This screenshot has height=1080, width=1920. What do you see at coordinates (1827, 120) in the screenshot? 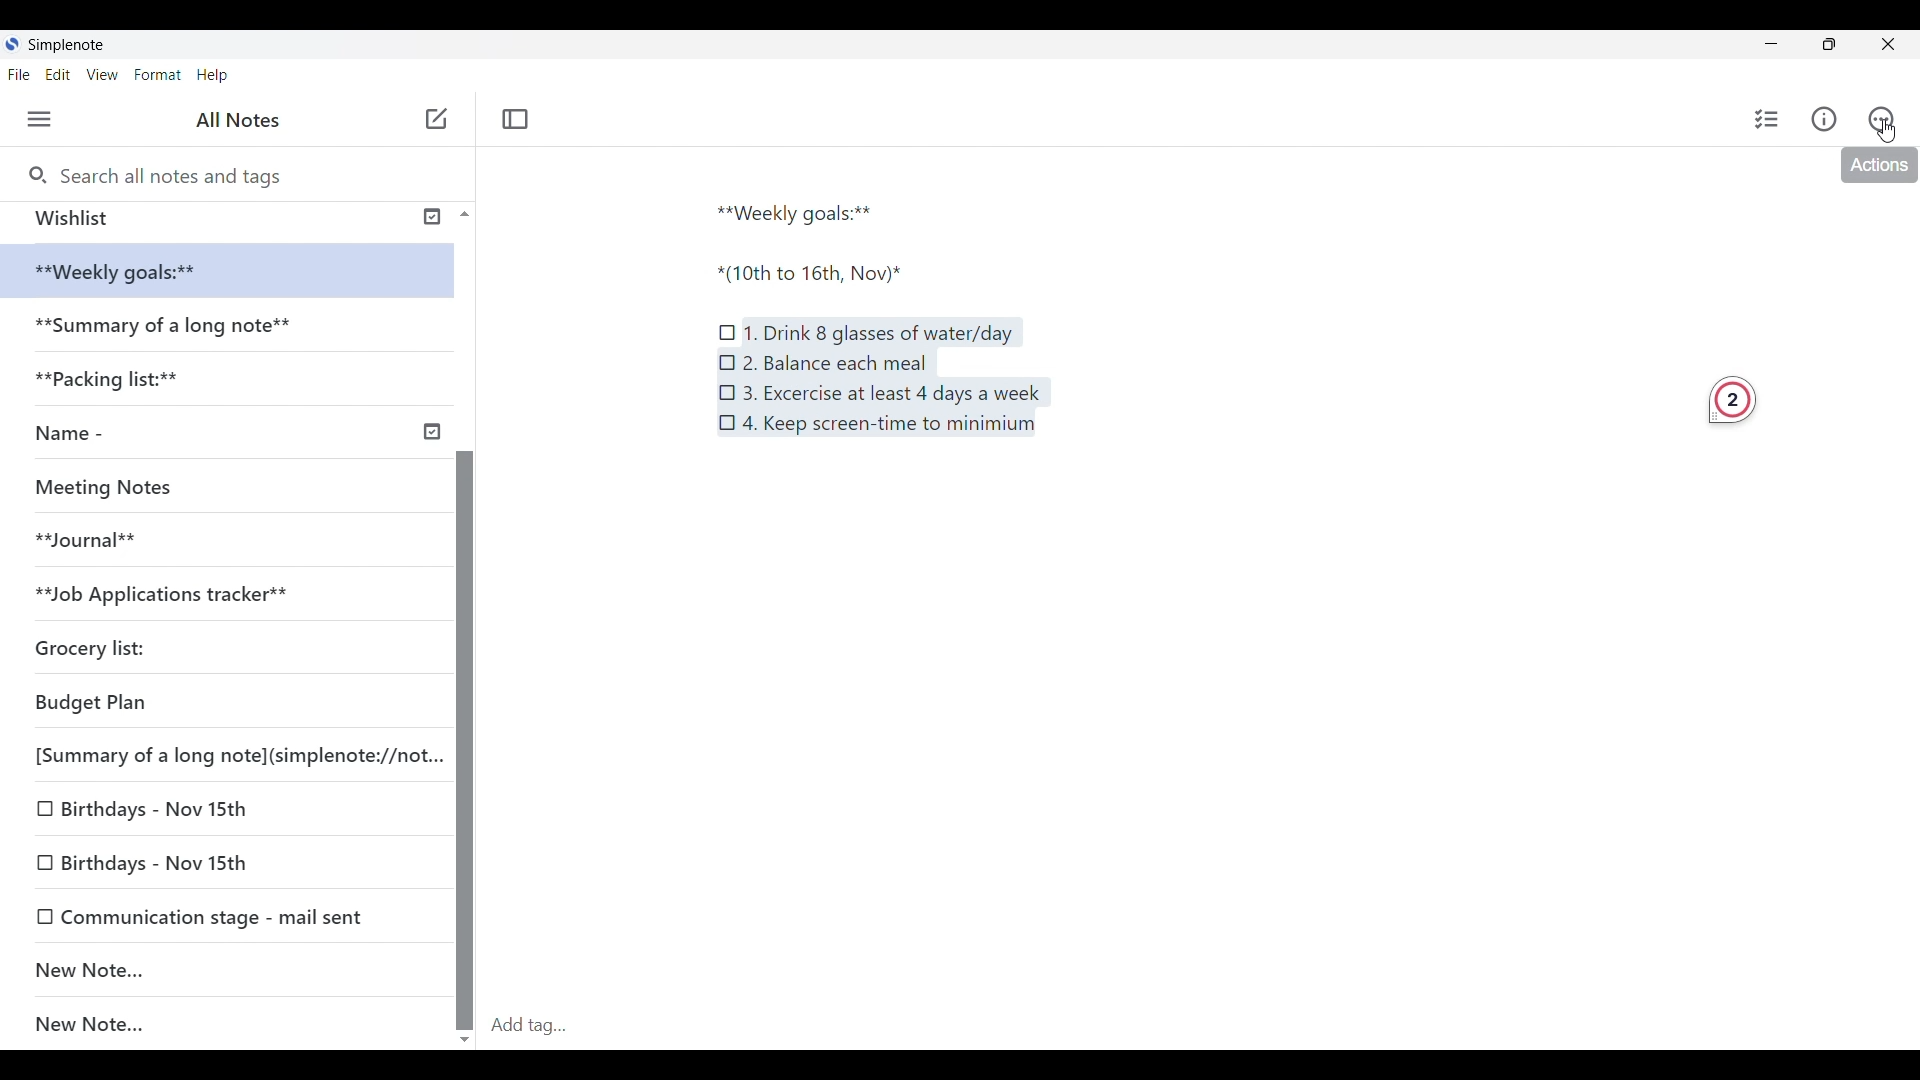
I see `Info` at bounding box center [1827, 120].